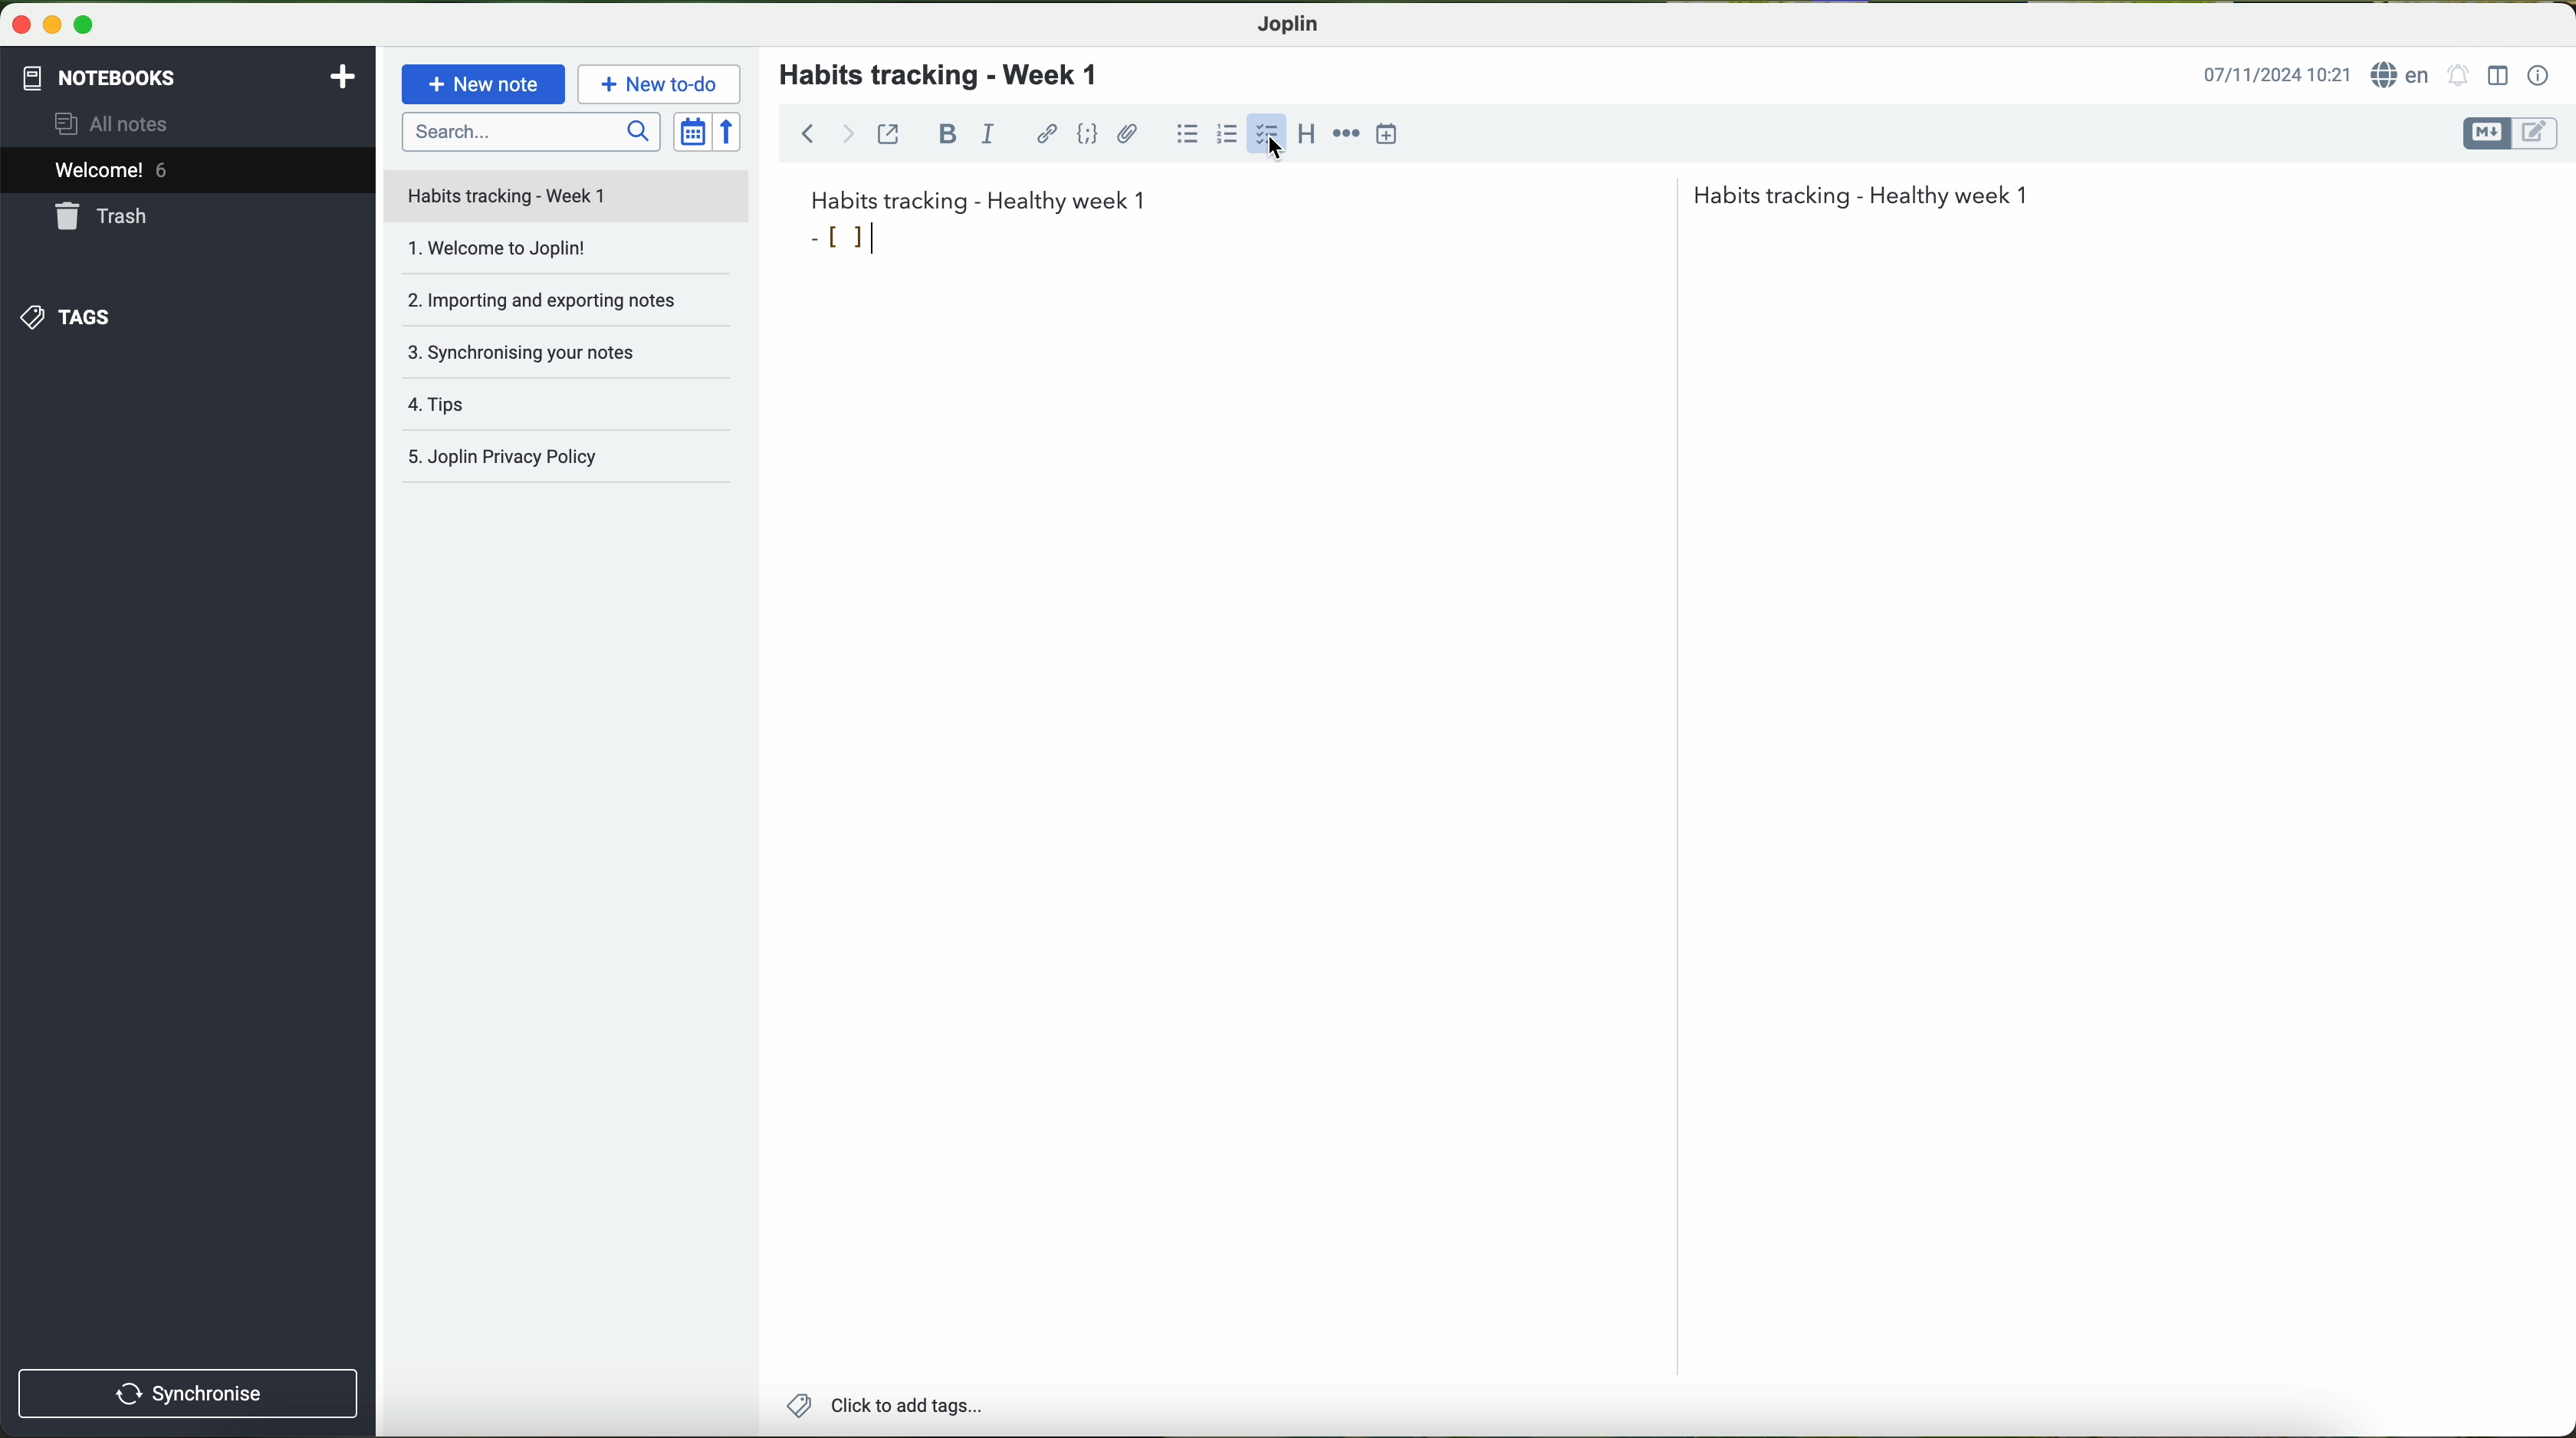 Image resolution: width=2576 pixels, height=1438 pixels. What do you see at coordinates (2459, 74) in the screenshot?
I see `set alarm` at bounding box center [2459, 74].